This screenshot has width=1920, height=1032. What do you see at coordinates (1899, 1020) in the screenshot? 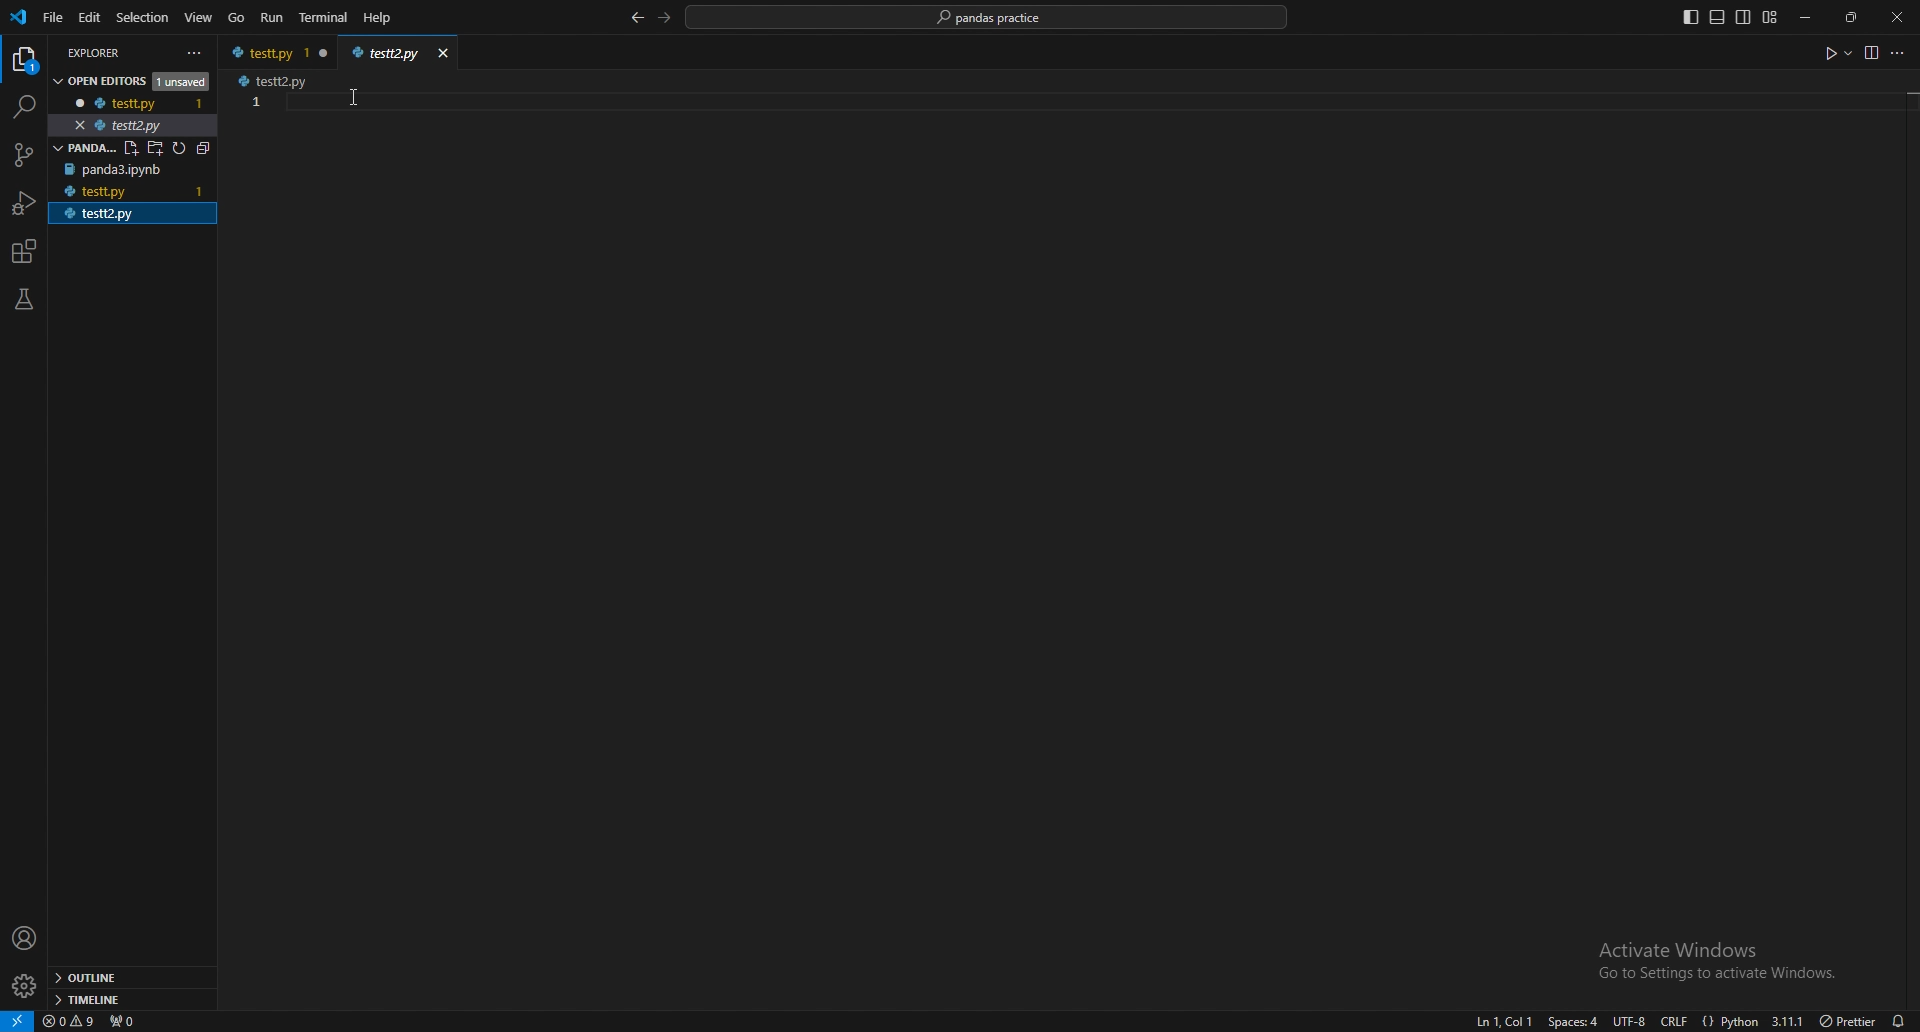
I see `alarms` at bounding box center [1899, 1020].